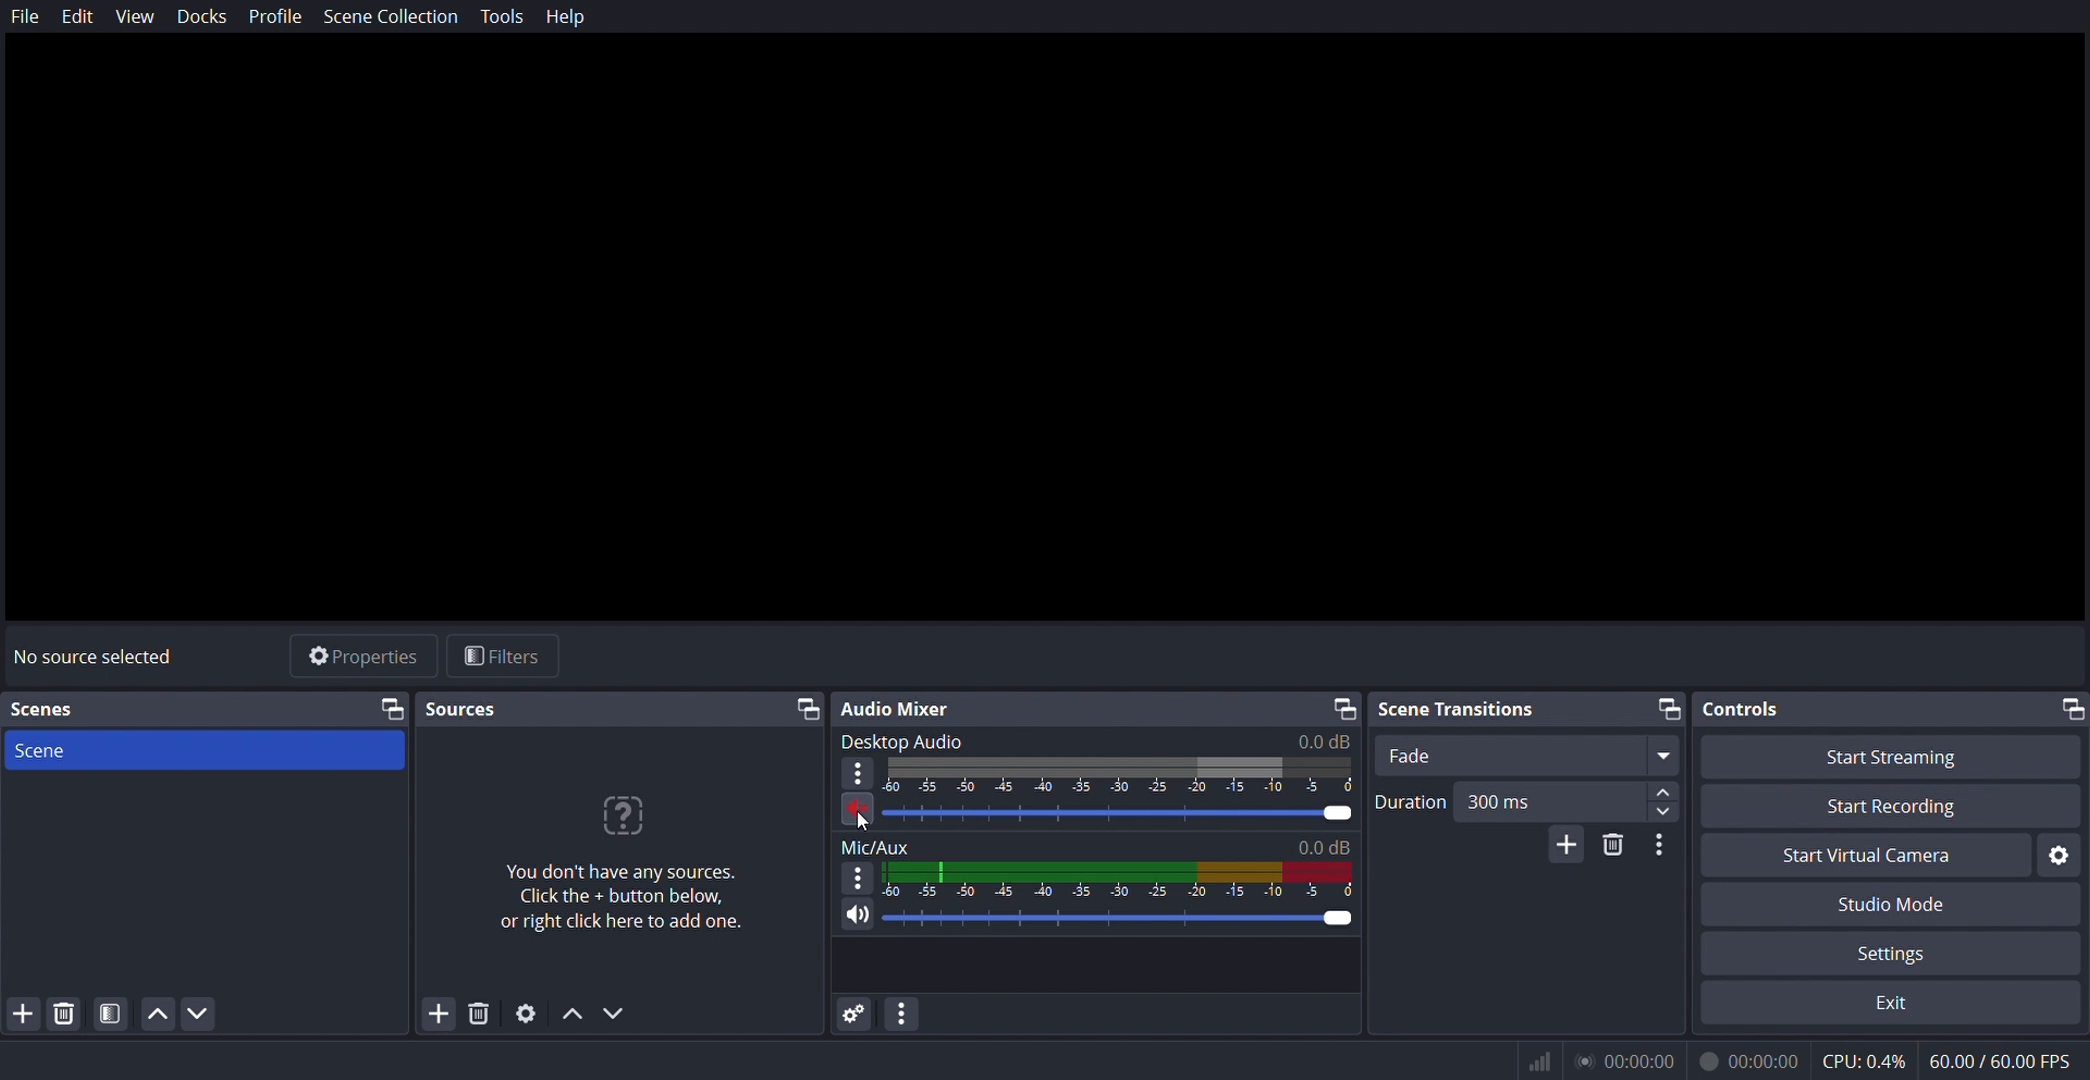 This screenshot has width=2090, height=1080. Describe the element at coordinates (499, 658) in the screenshot. I see `filters` at that location.